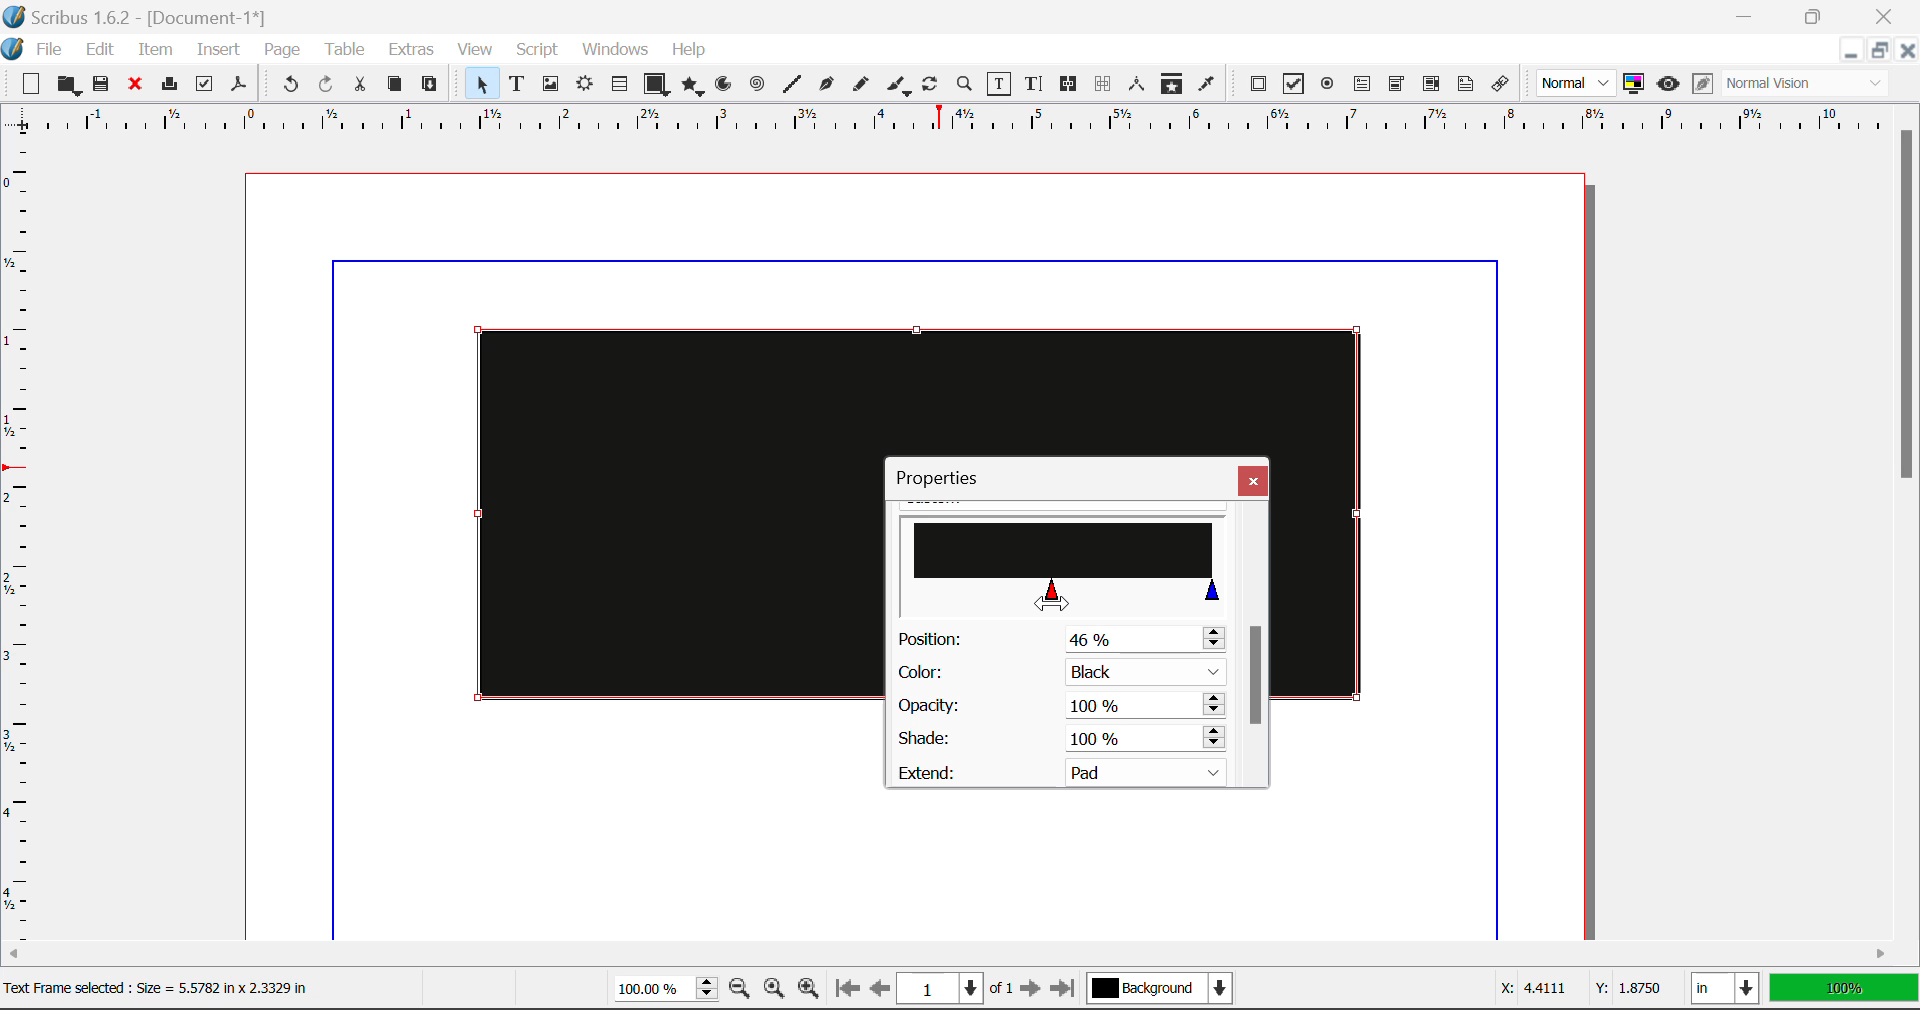 The height and width of the screenshot is (1010, 1920). I want to click on Visual Appearance Type, so click(1807, 85).